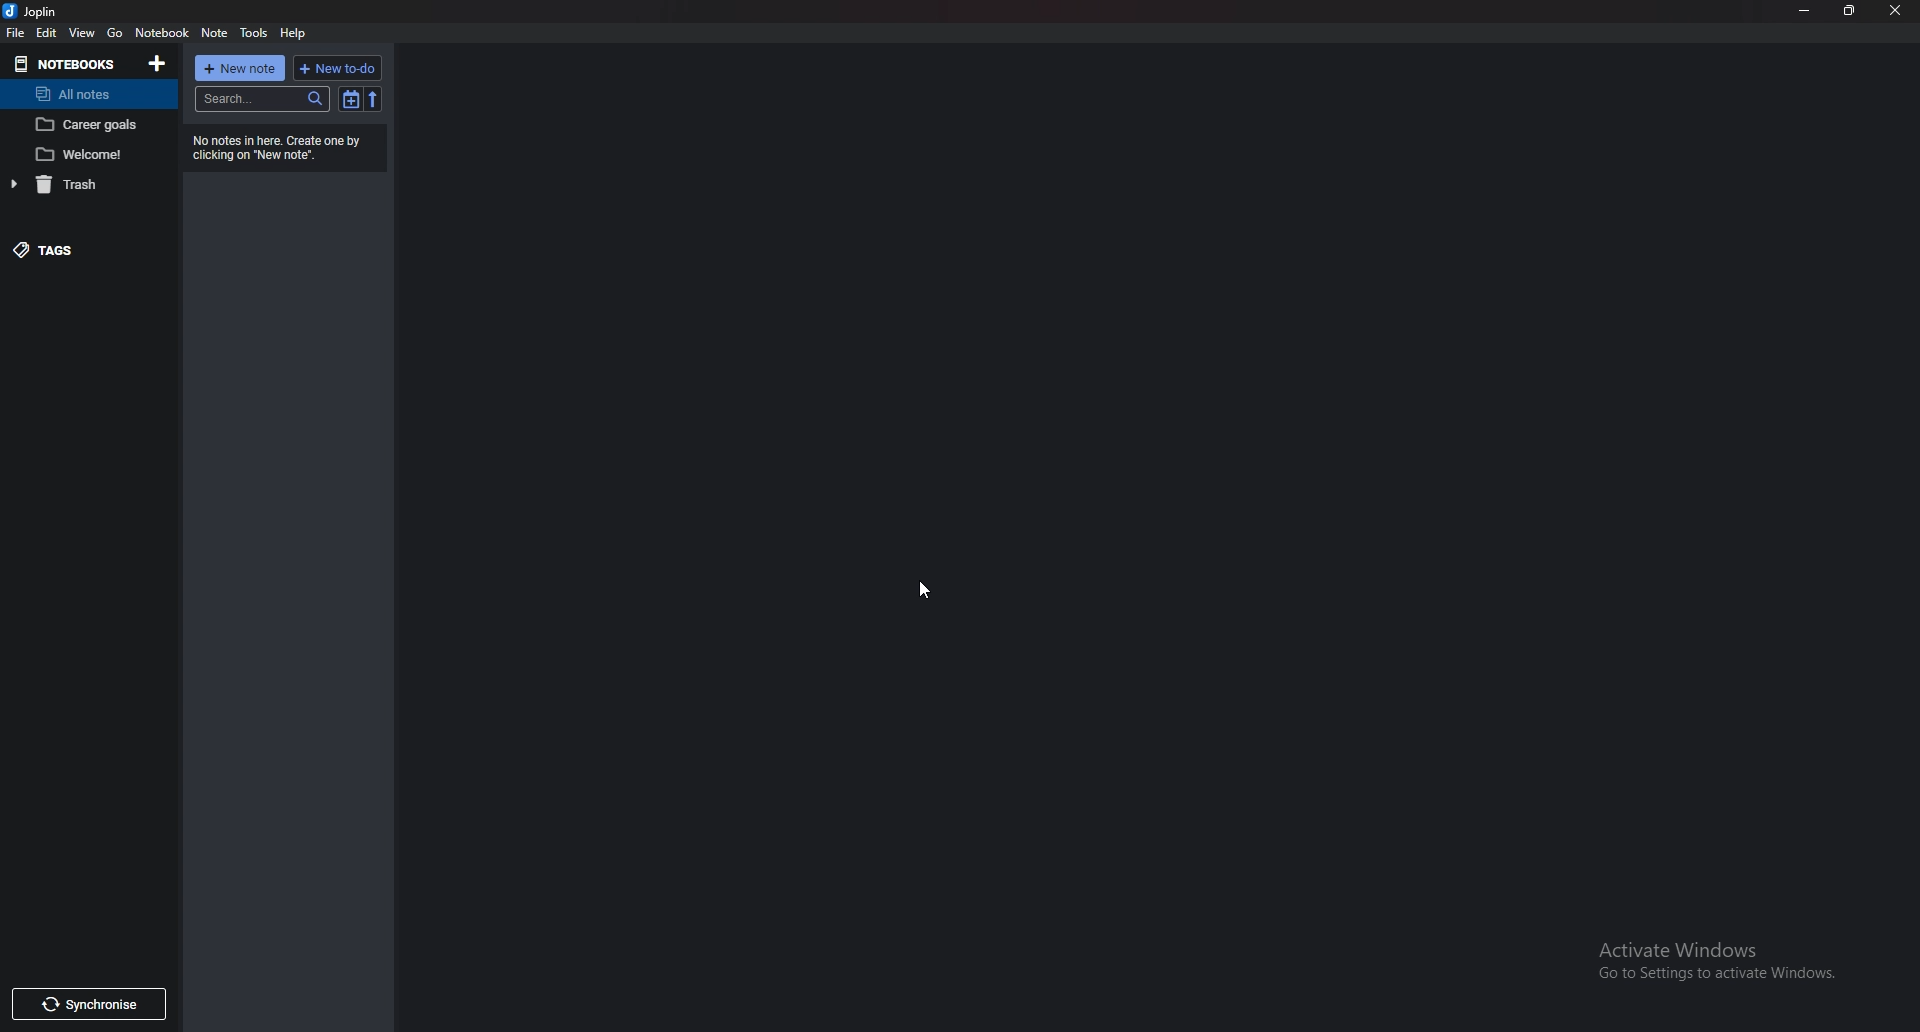 The width and height of the screenshot is (1920, 1032). What do you see at coordinates (82, 33) in the screenshot?
I see `view` at bounding box center [82, 33].